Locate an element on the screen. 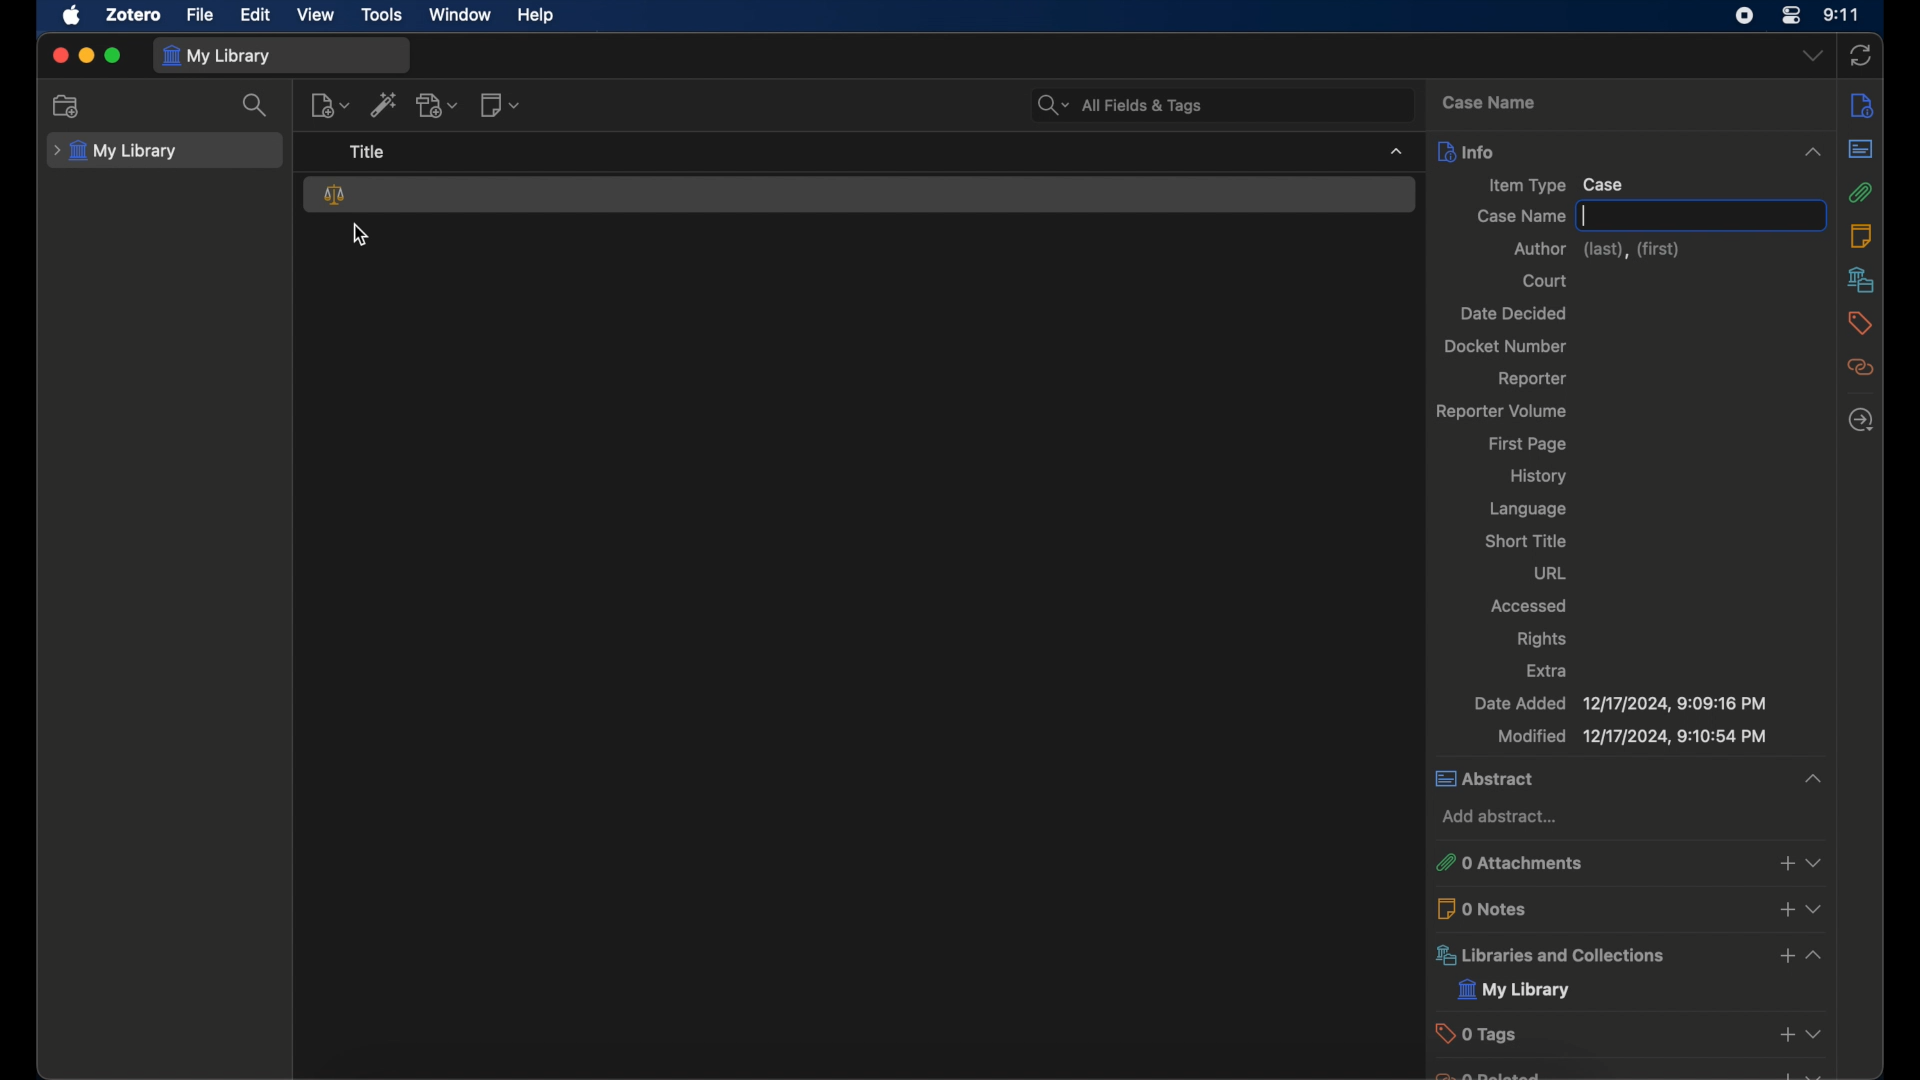 The width and height of the screenshot is (1920, 1080). accessed is located at coordinates (1529, 607).